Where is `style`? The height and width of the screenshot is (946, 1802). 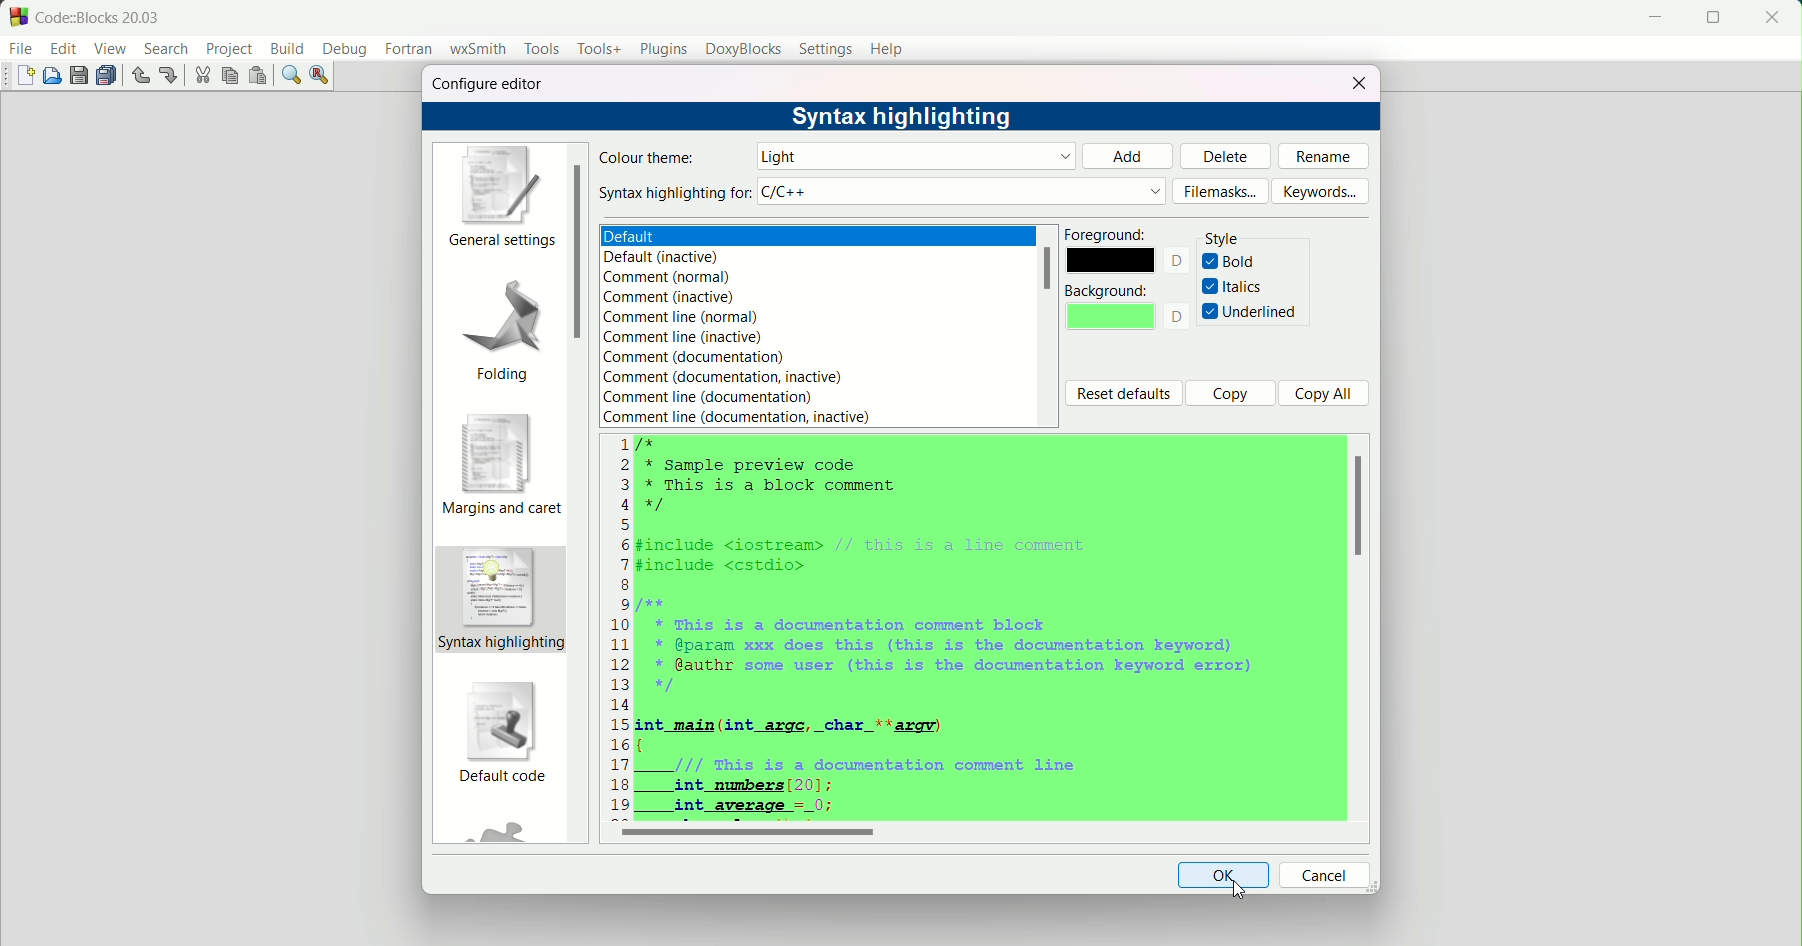
style is located at coordinates (1225, 239).